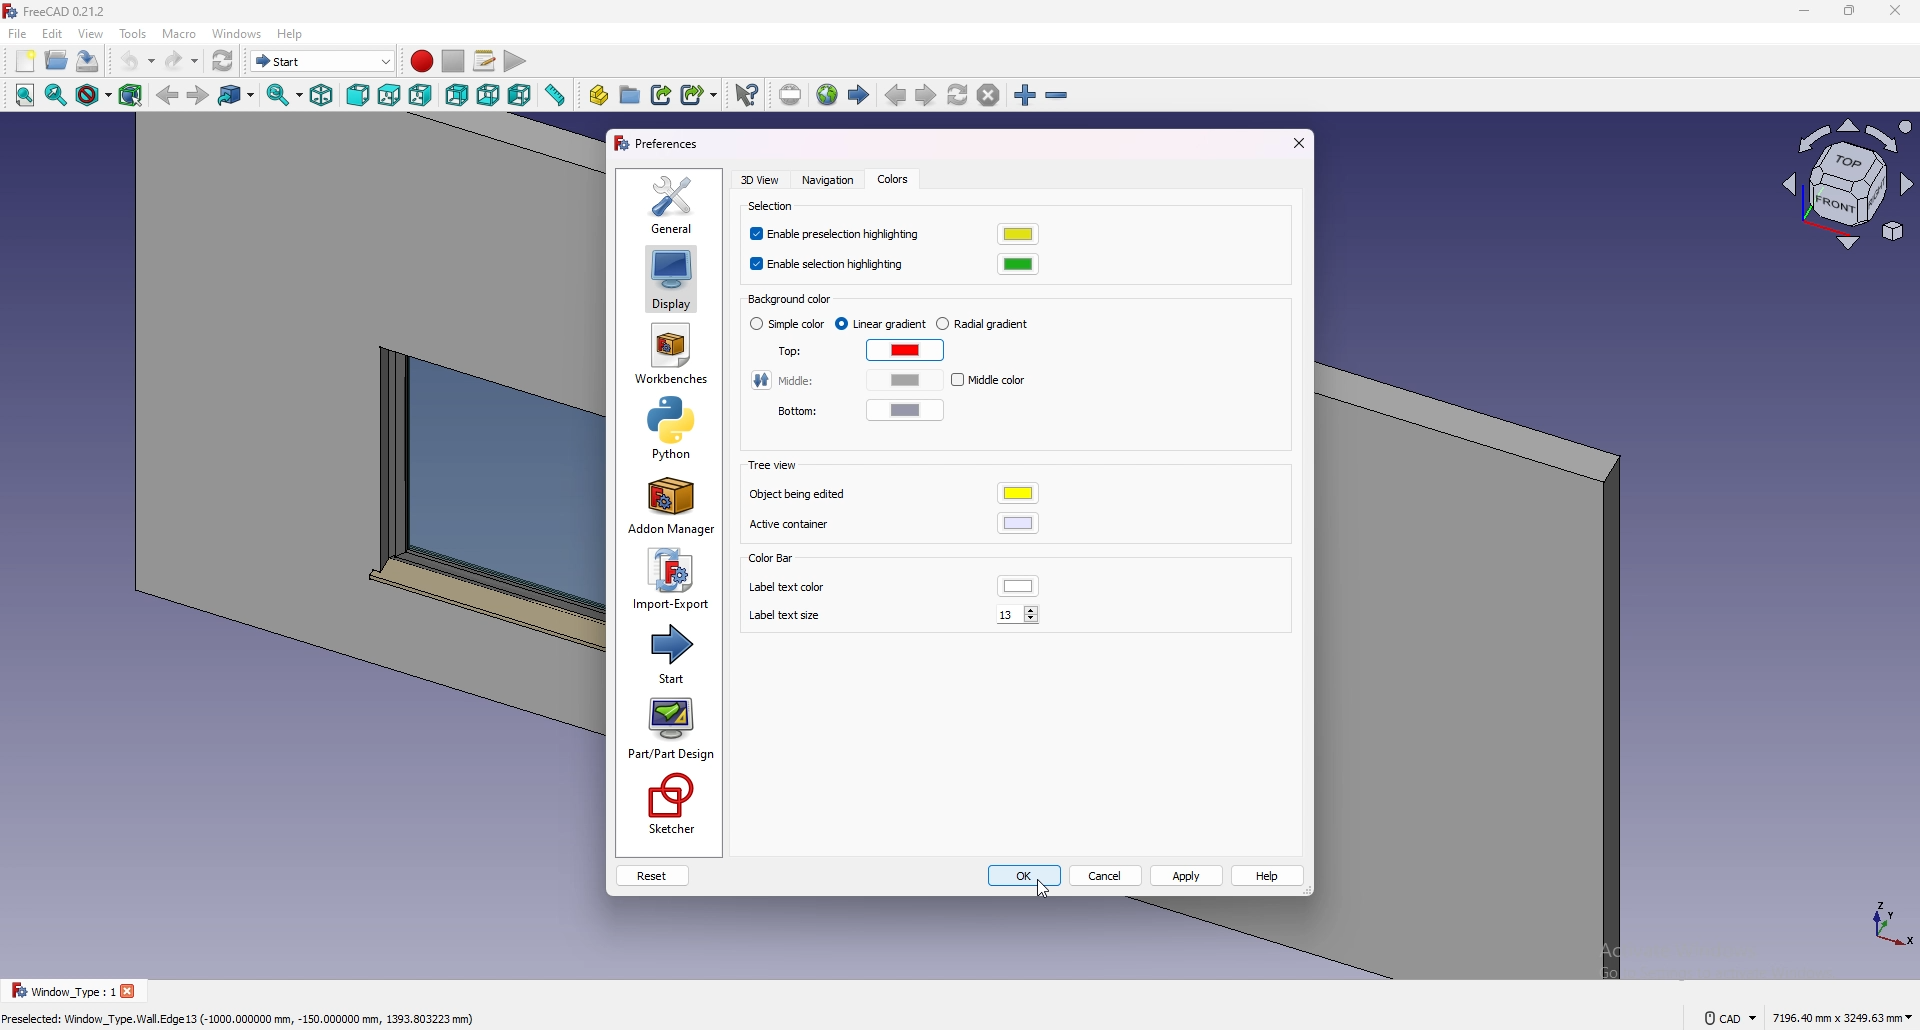 This screenshot has height=1030, width=1920. Describe the element at coordinates (652, 876) in the screenshot. I see `reset` at that location.